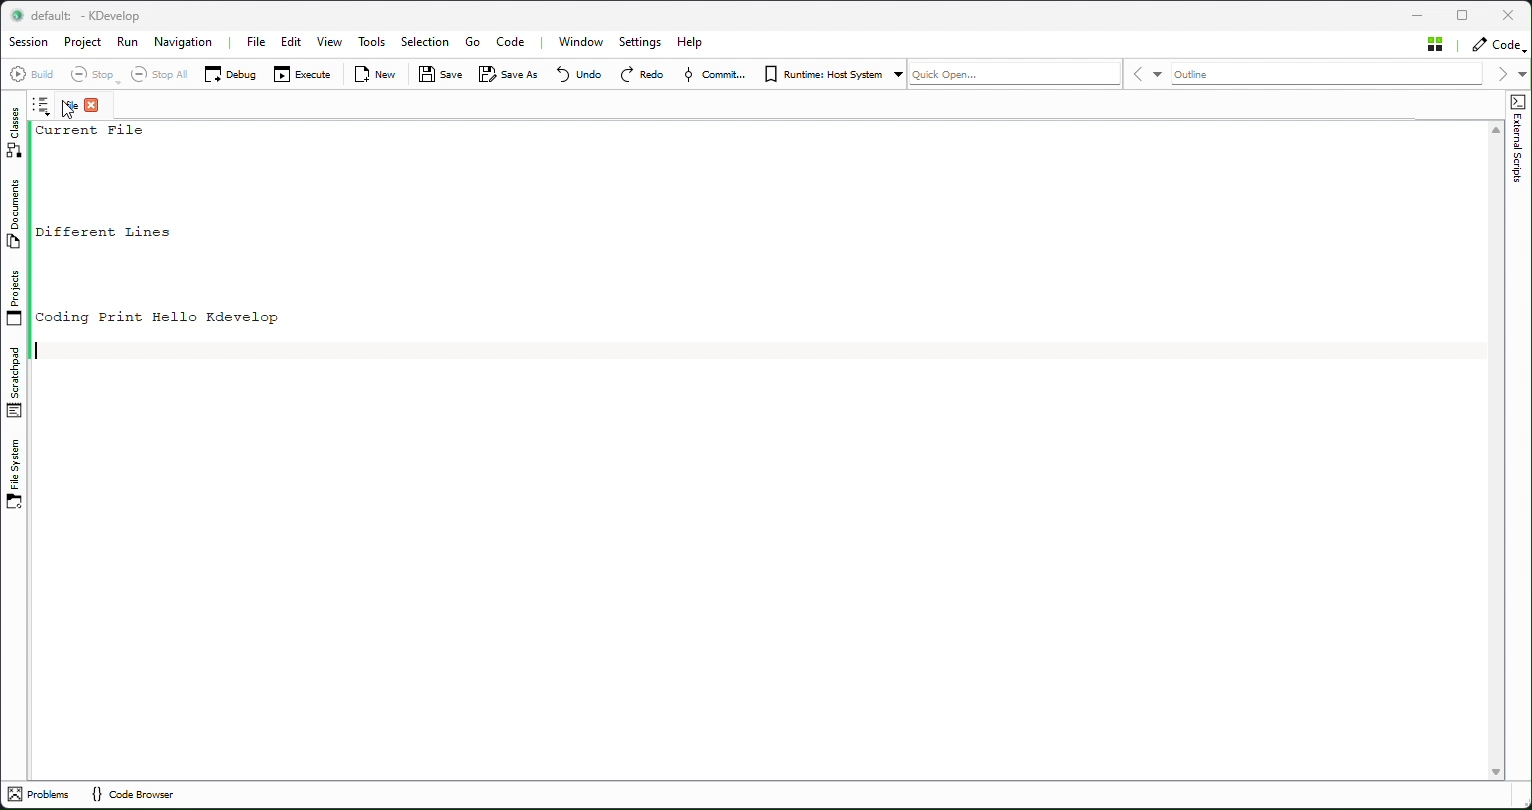 This screenshot has height=810, width=1532. Describe the element at coordinates (1017, 74) in the screenshot. I see `Quick open` at that location.